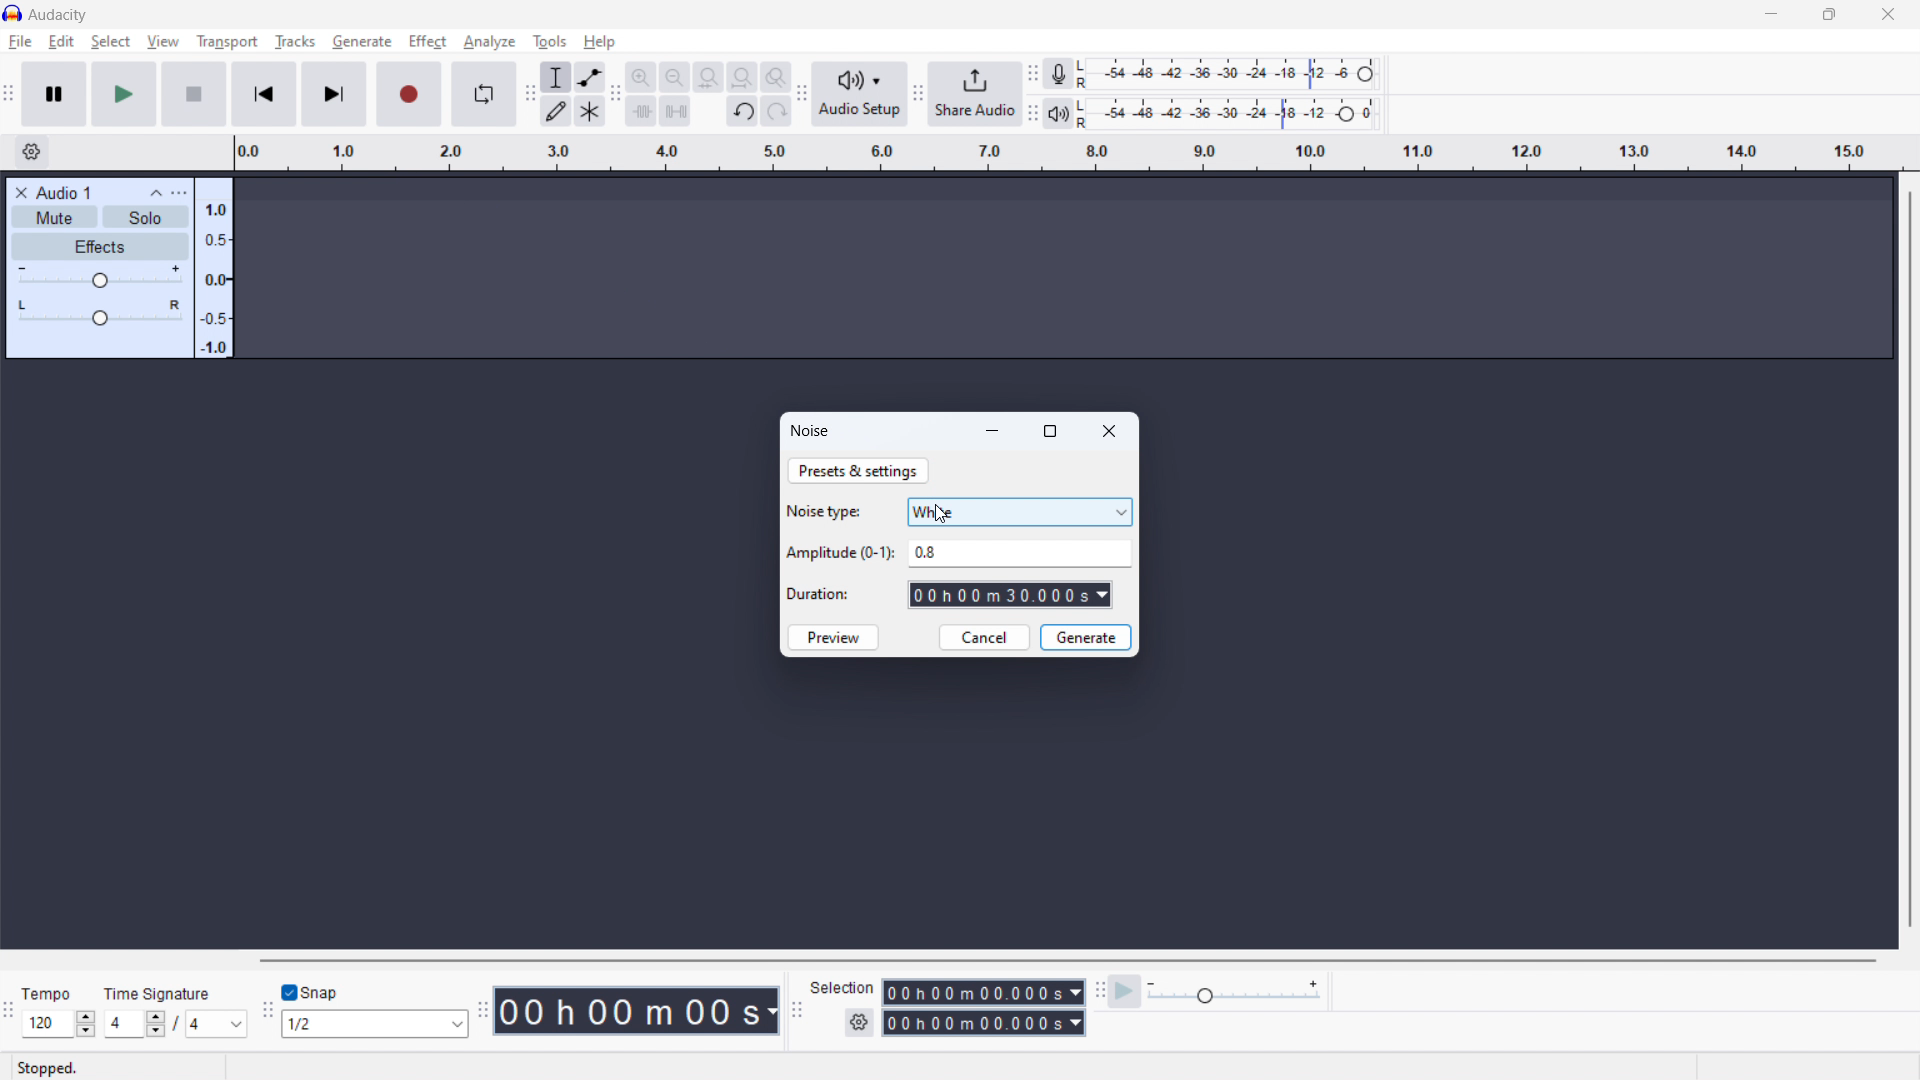 The width and height of the screenshot is (1920, 1080). What do you see at coordinates (833, 637) in the screenshot?
I see `preview` at bounding box center [833, 637].